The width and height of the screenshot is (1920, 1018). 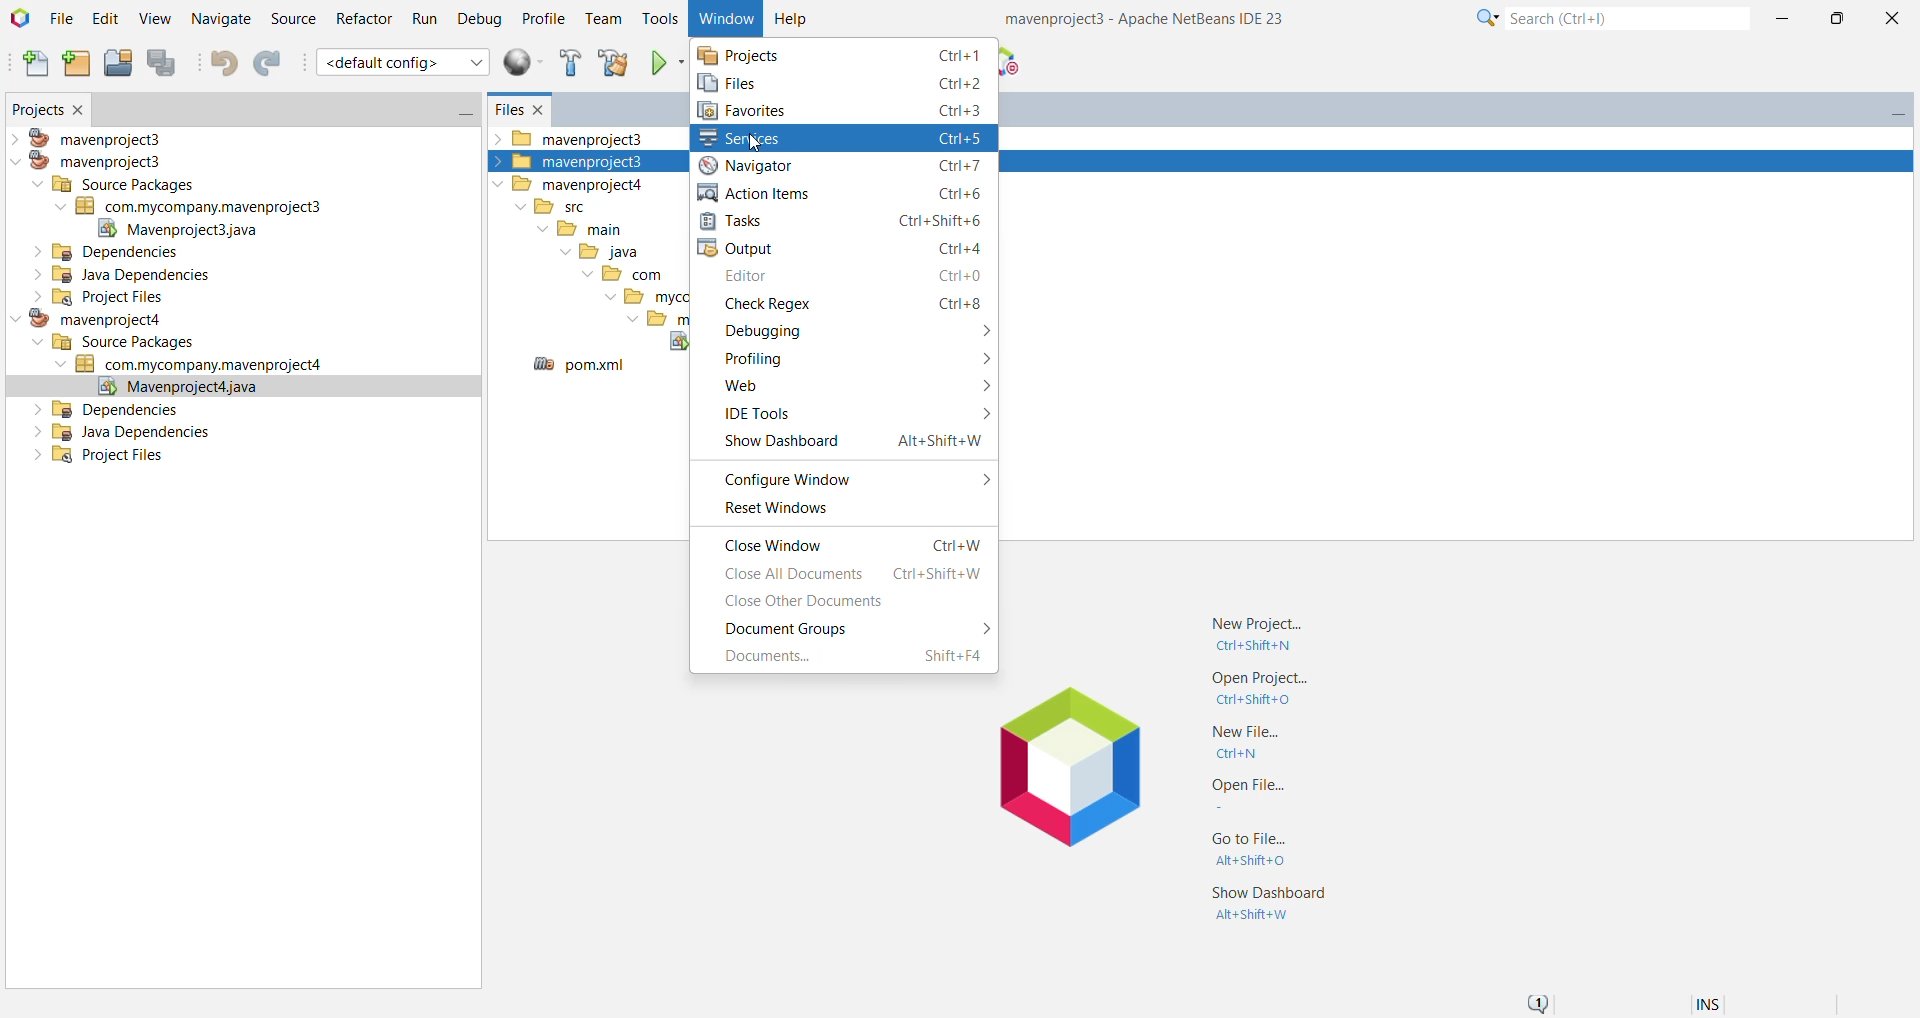 I want to click on Undo, so click(x=223, y=61).